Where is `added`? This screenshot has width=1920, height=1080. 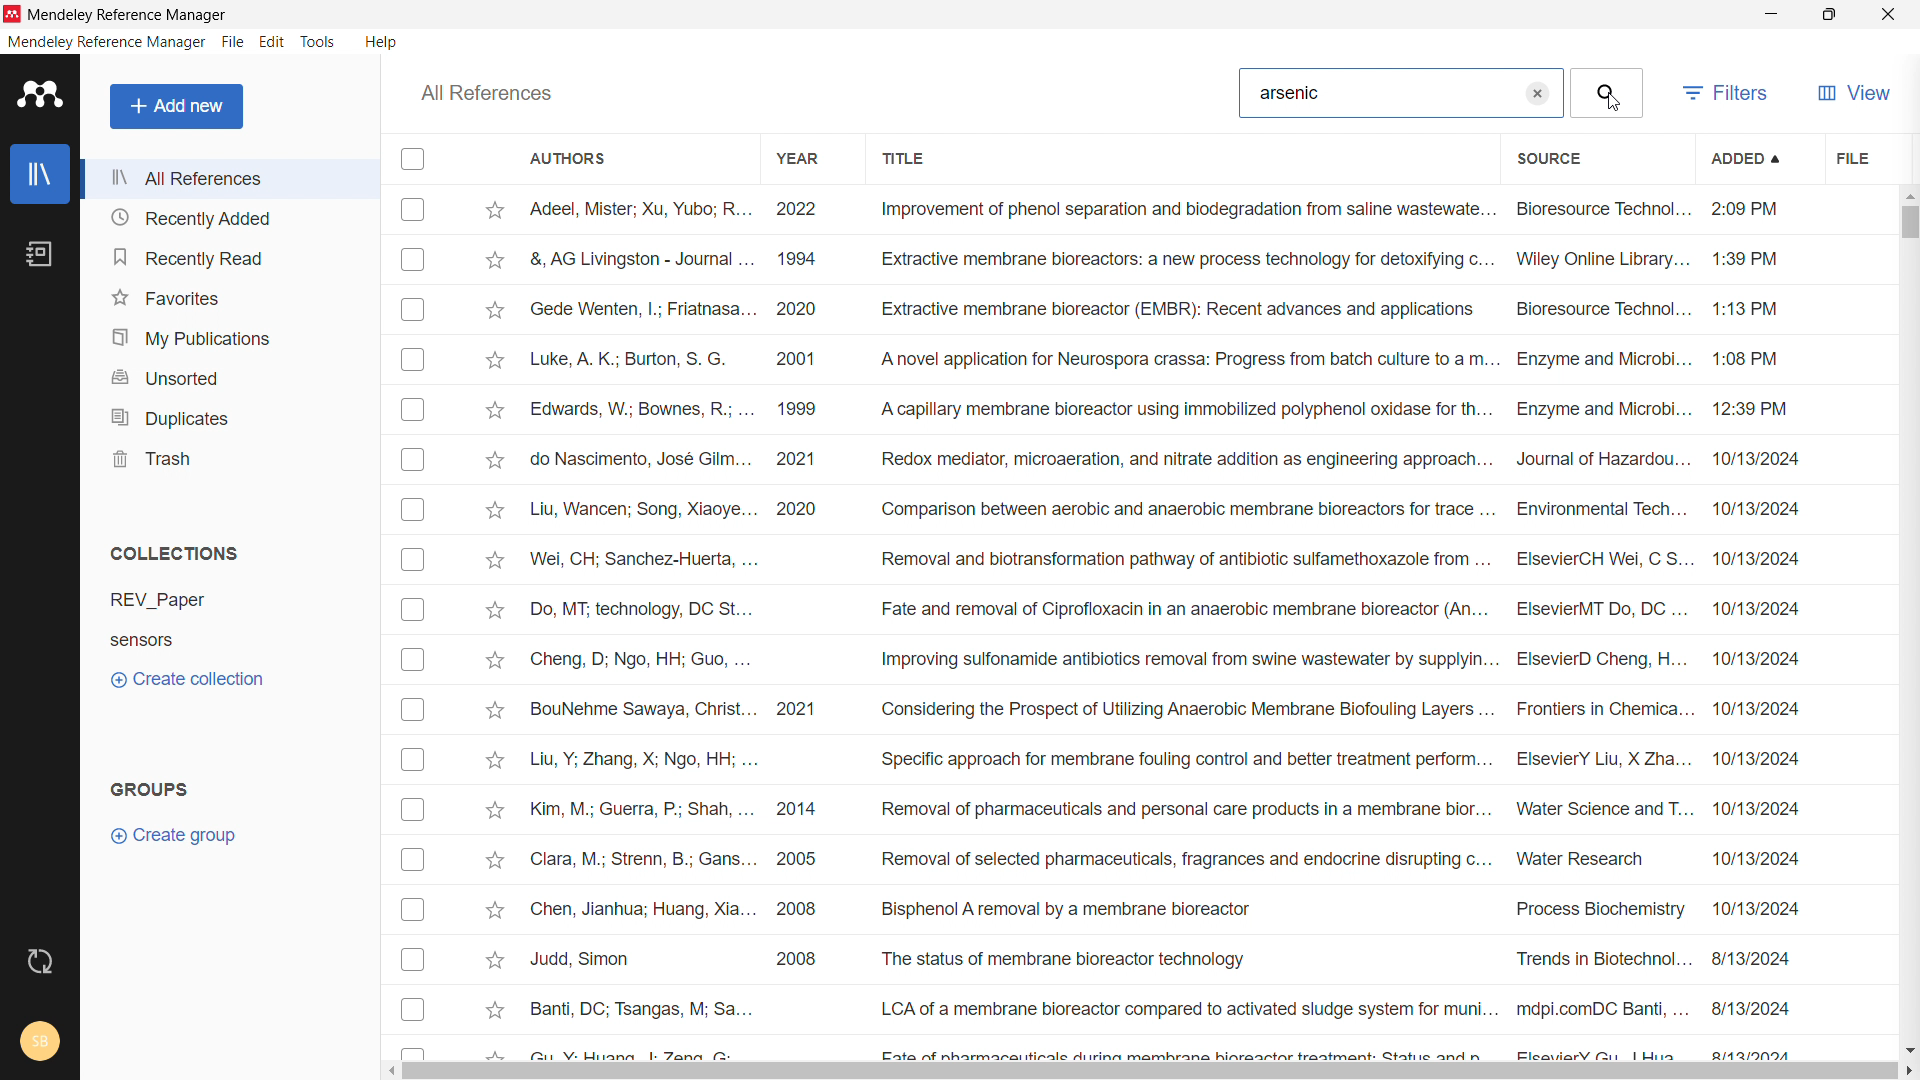 added is located at coordinates (1760, 158).